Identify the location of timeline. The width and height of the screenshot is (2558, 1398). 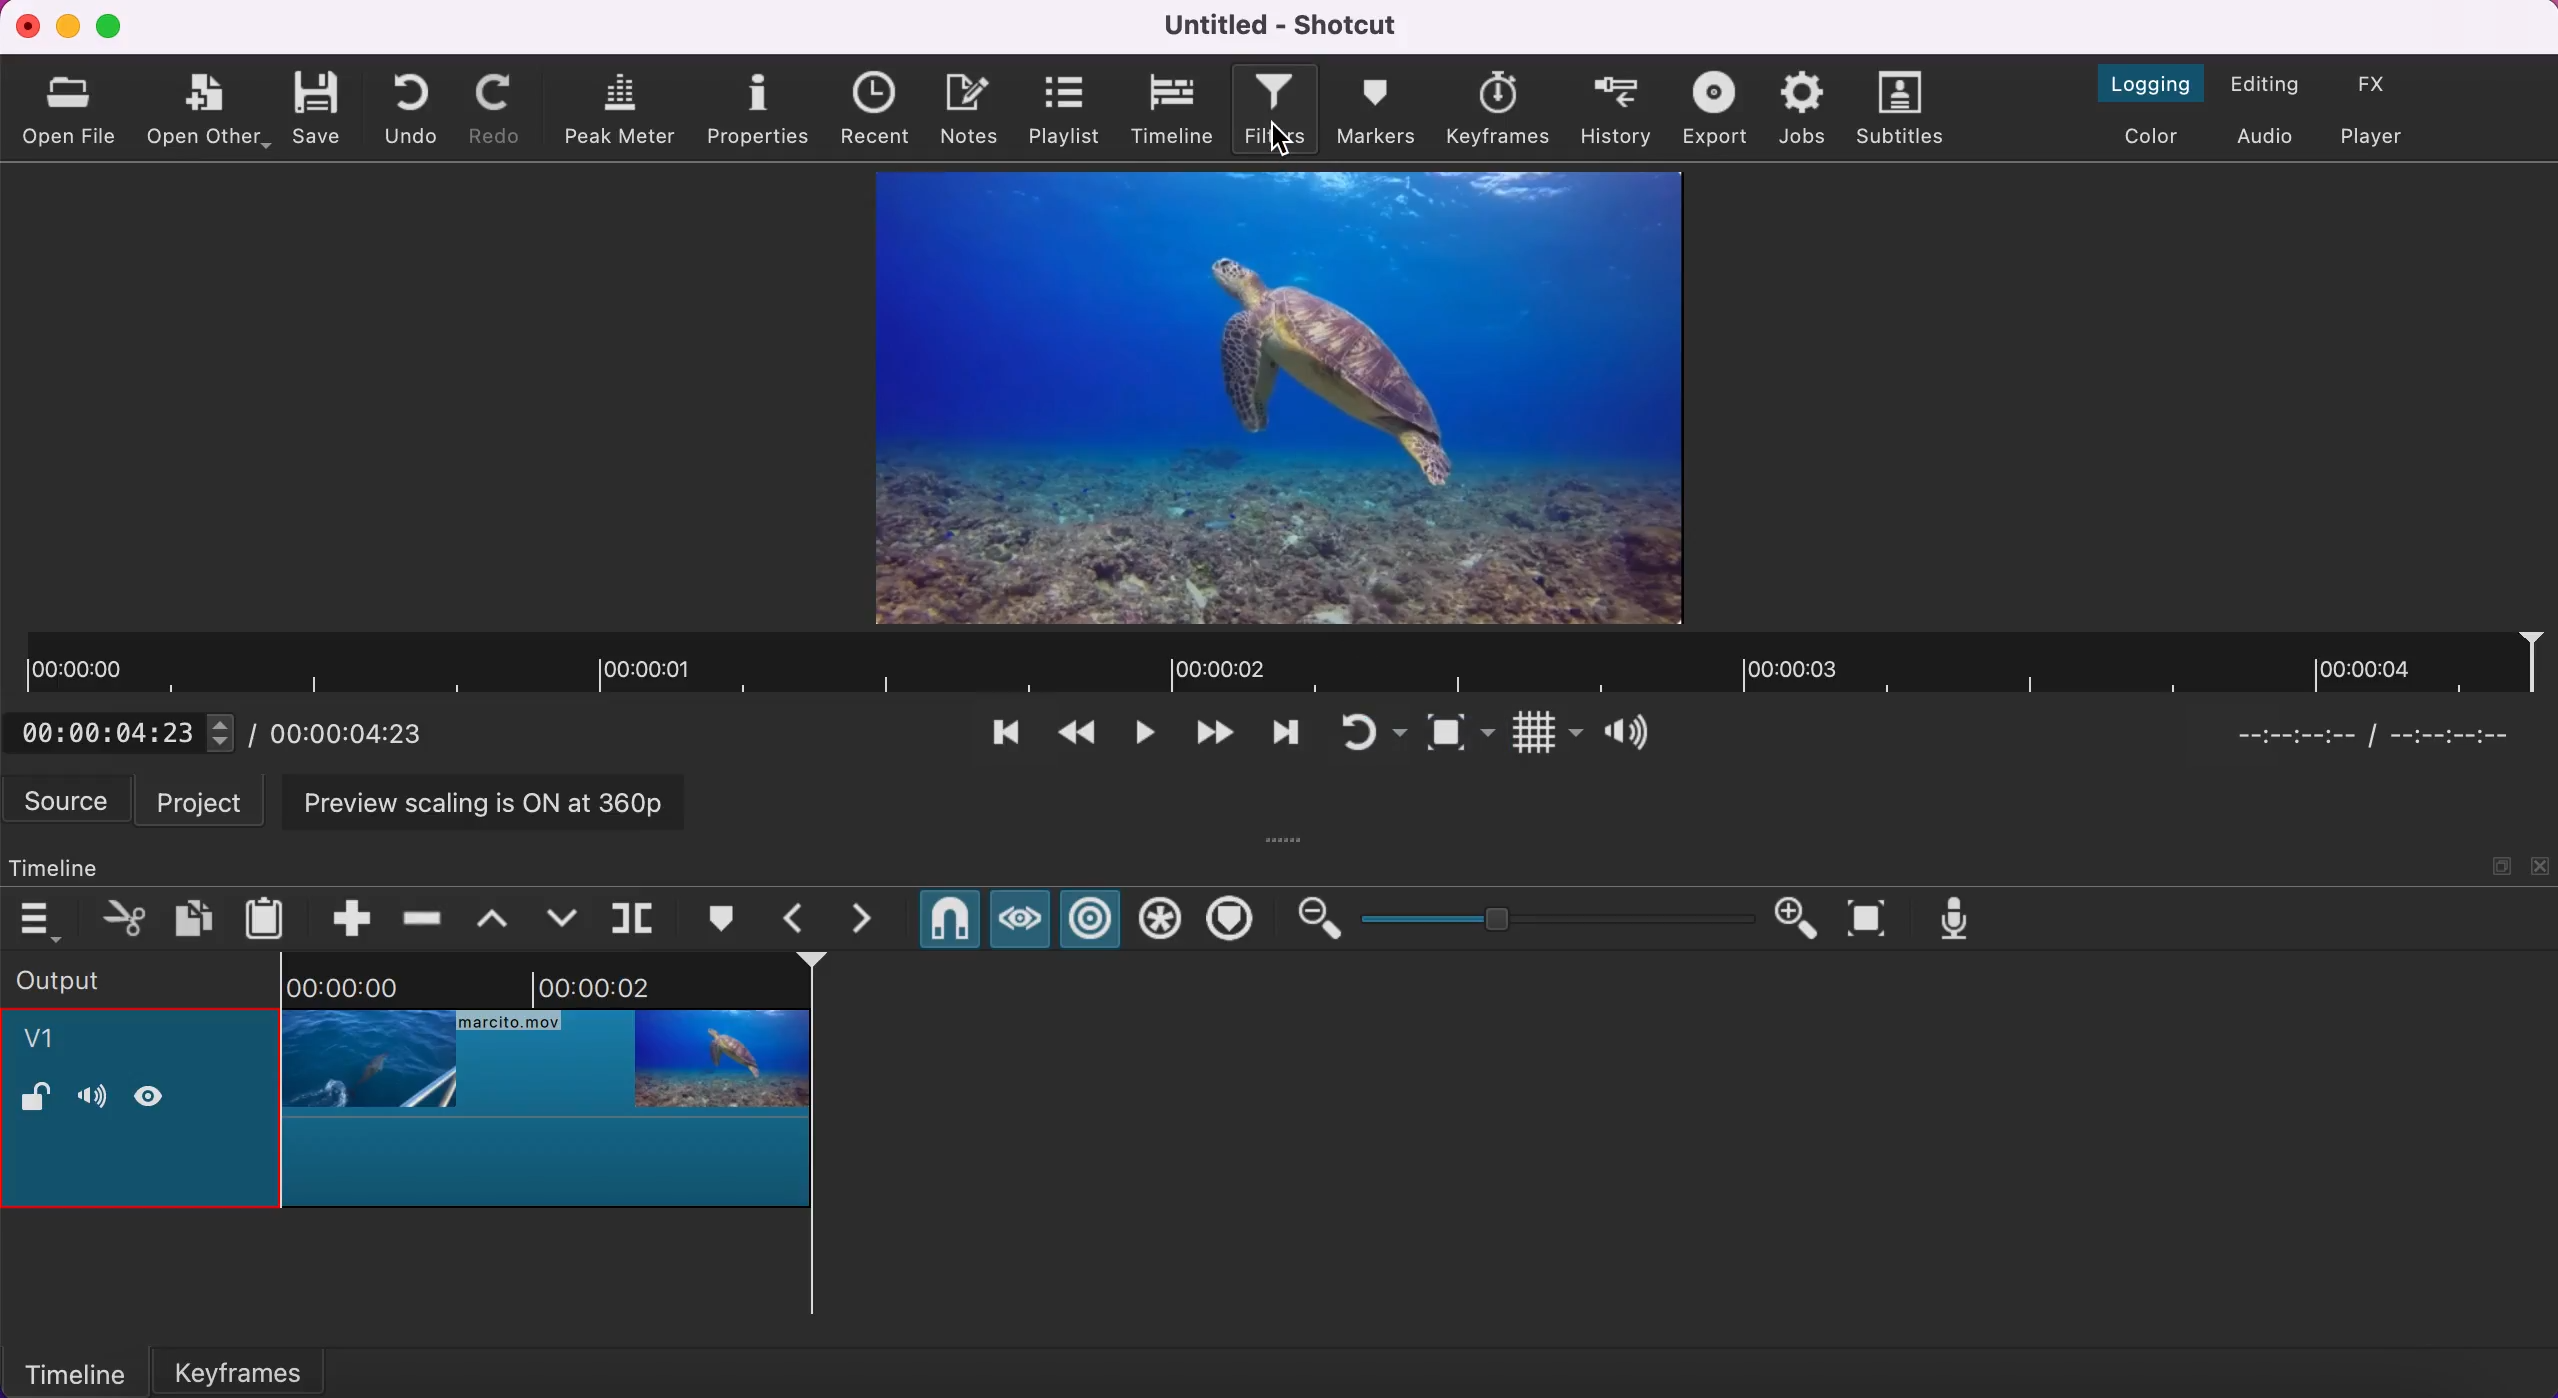
(1175, 110).